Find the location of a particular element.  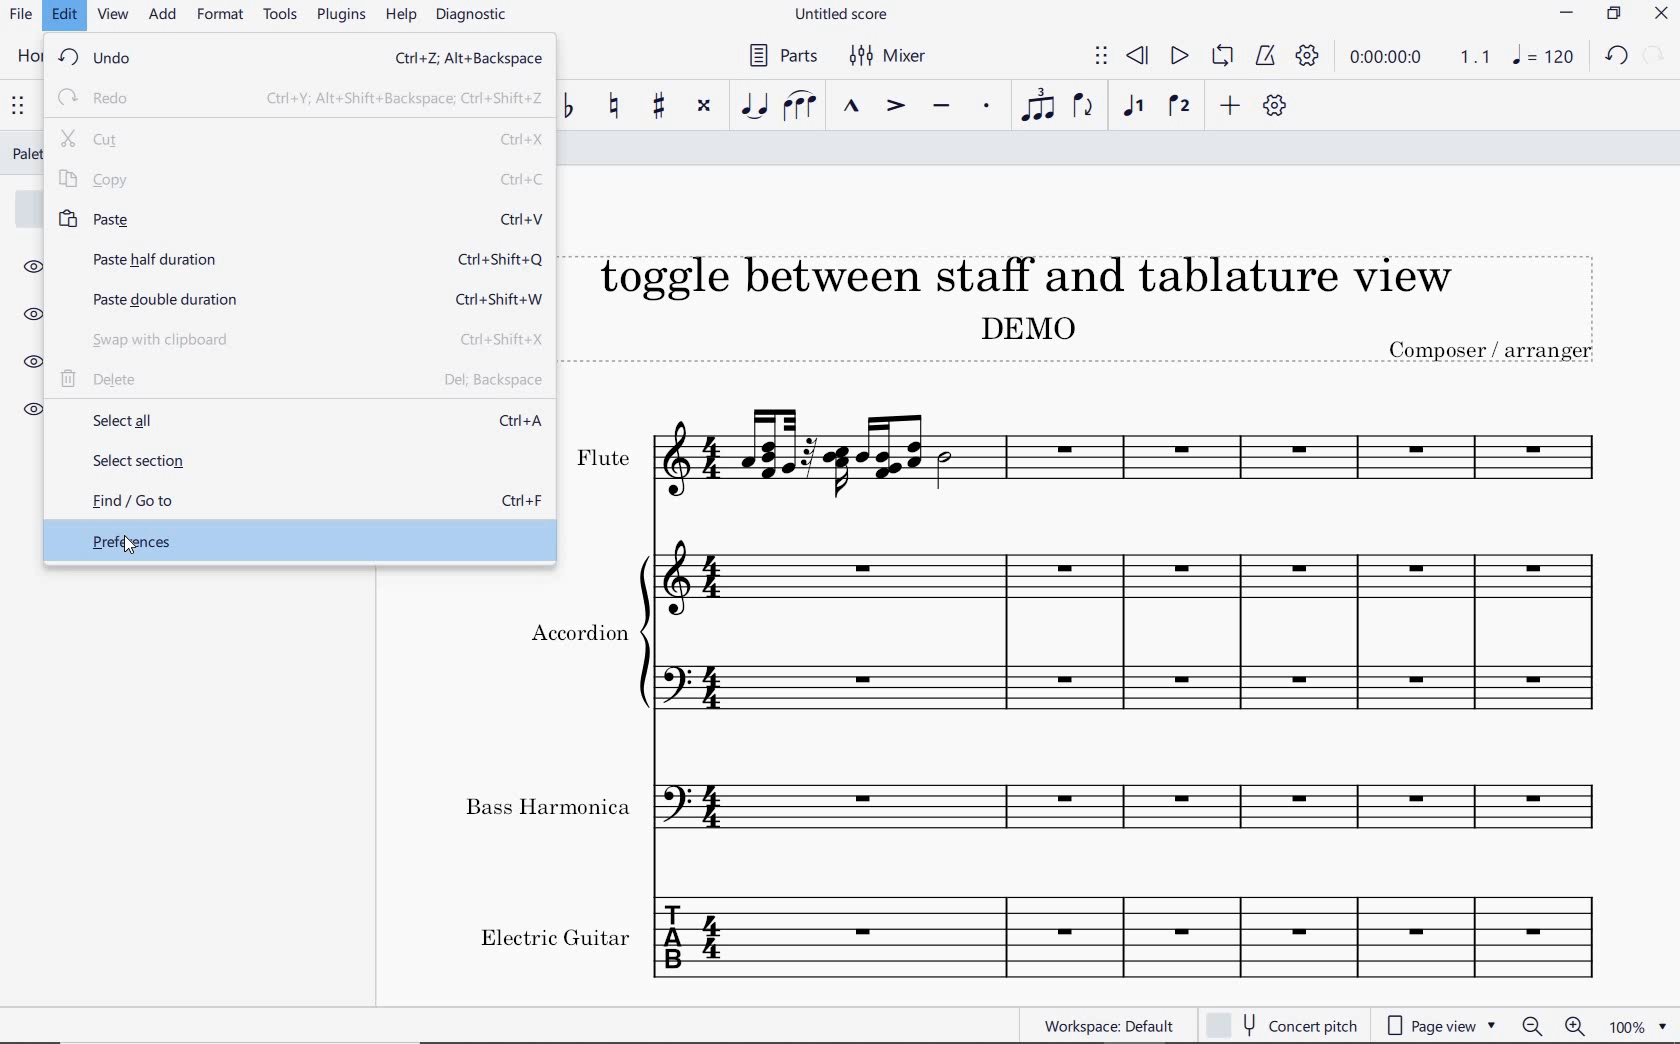

staccato is located at coordinates (986, 108).